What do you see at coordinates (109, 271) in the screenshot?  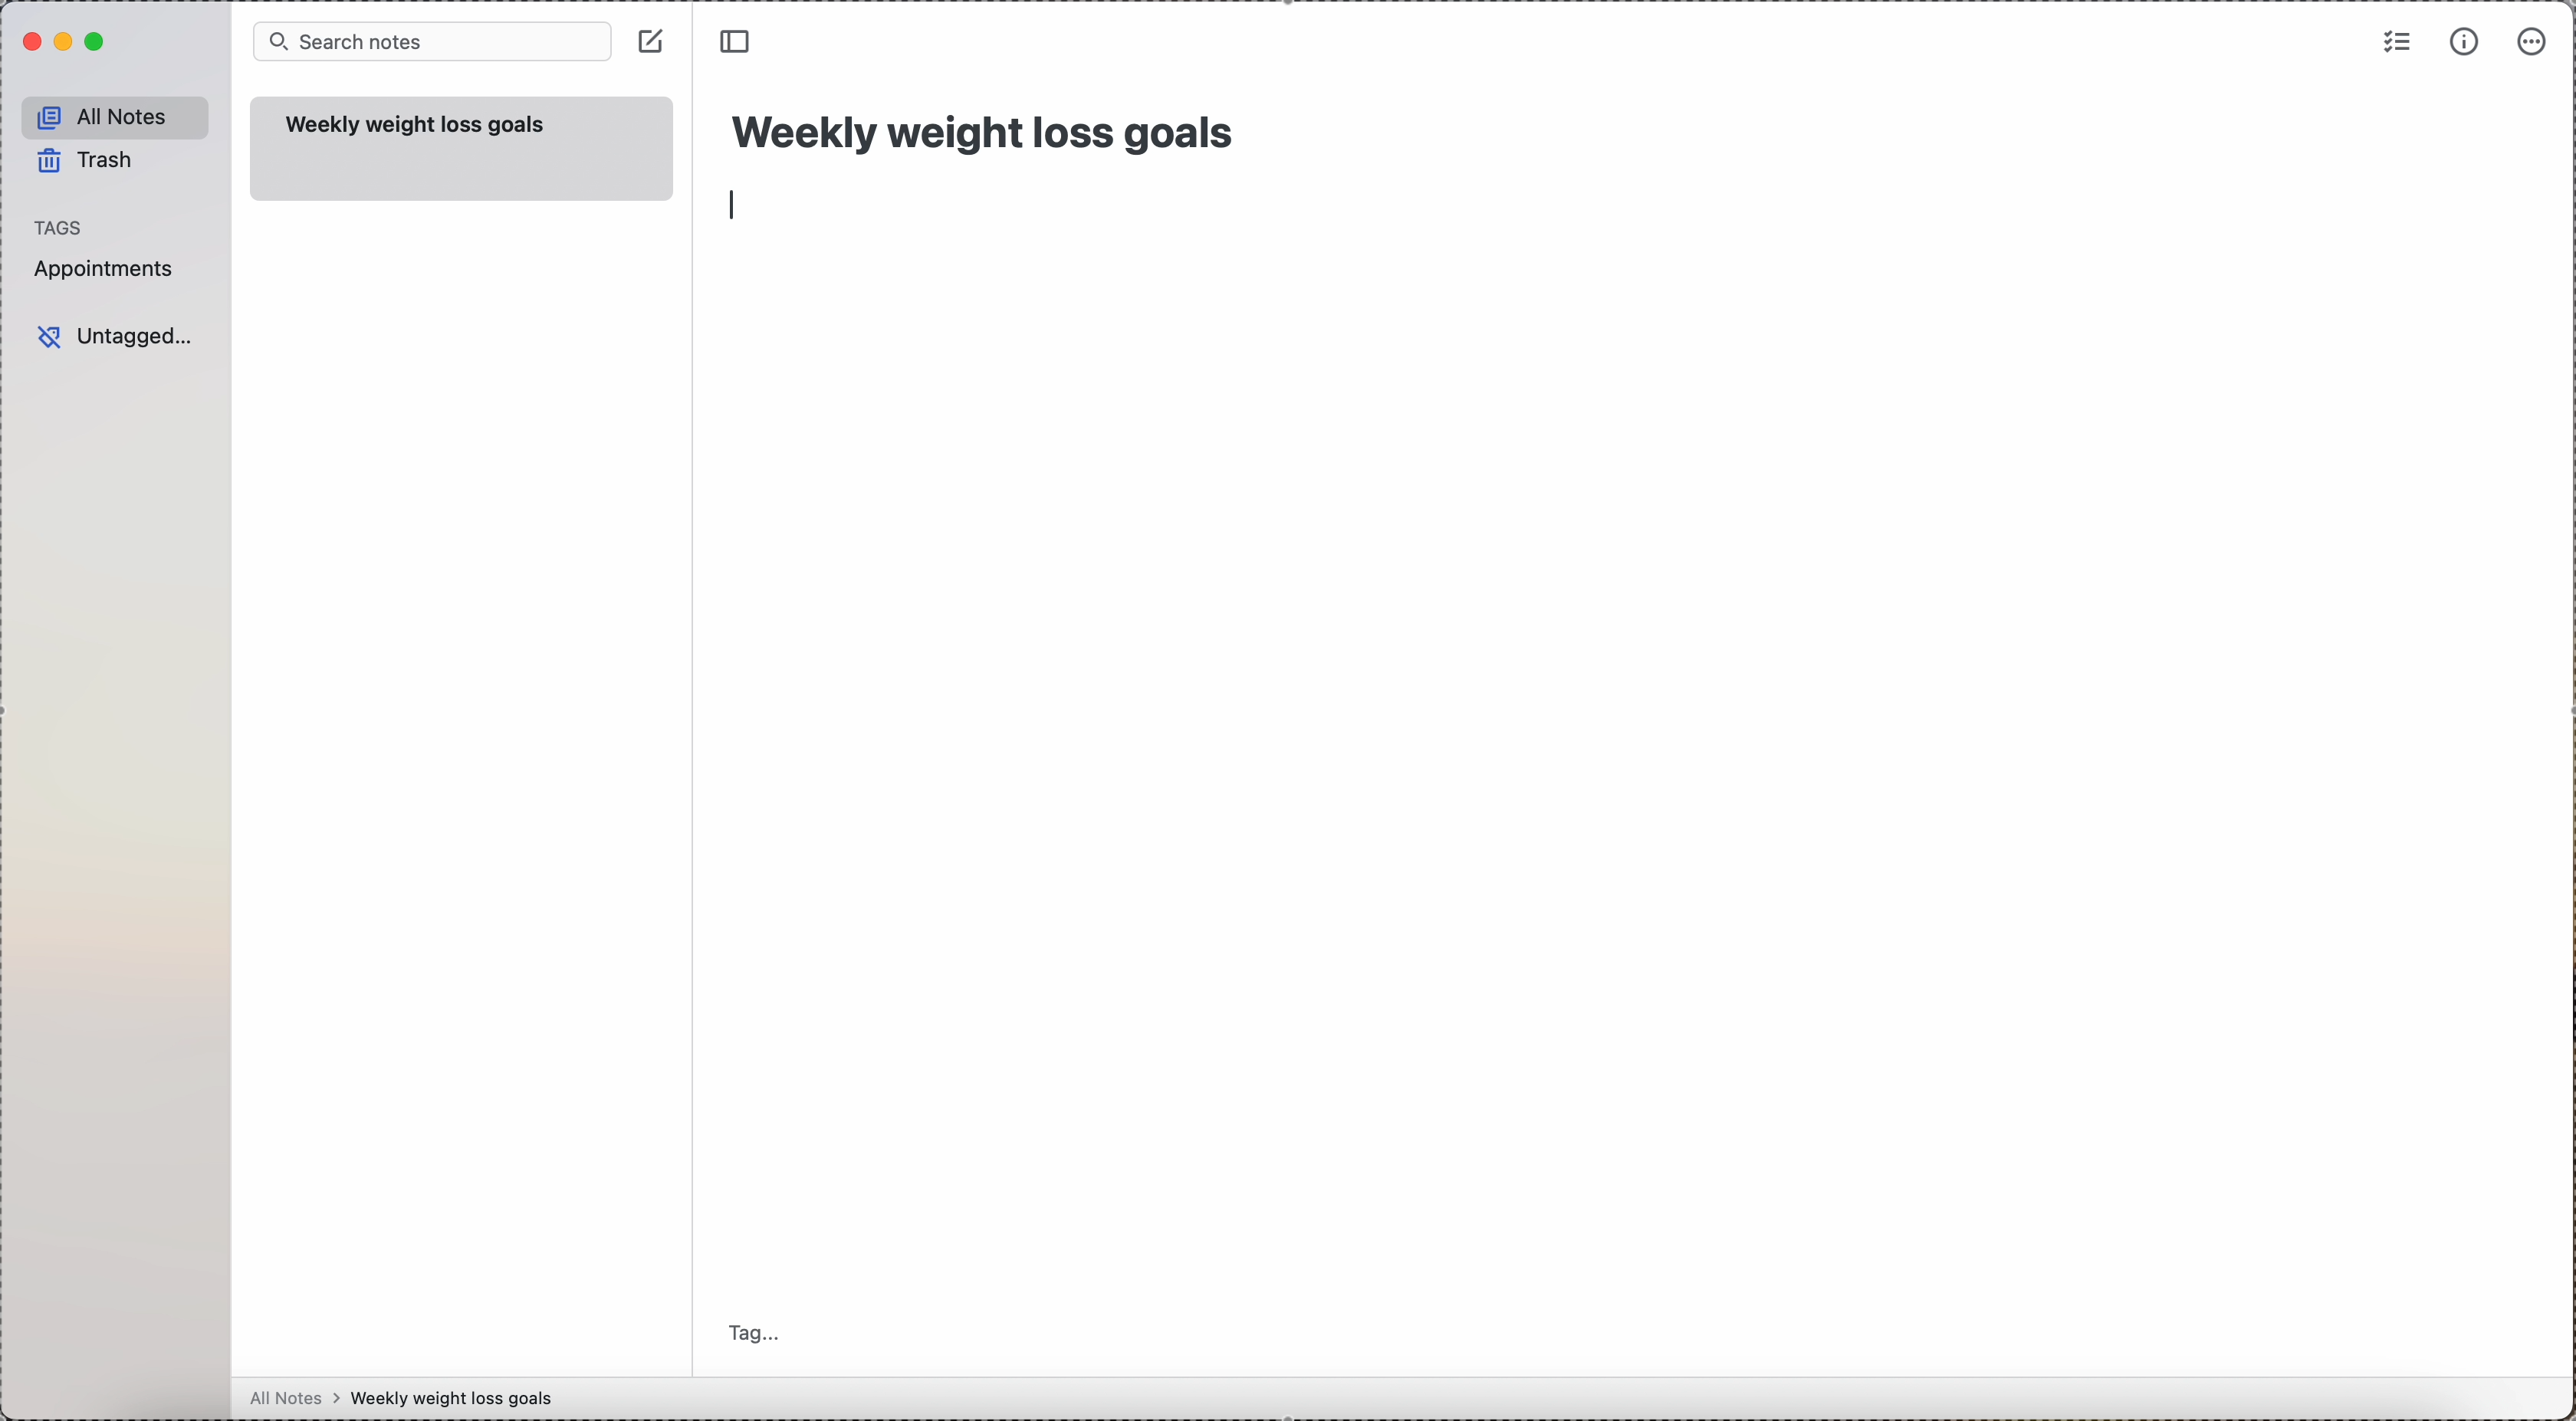 I see `appointments` at bounding box center [109, 271].